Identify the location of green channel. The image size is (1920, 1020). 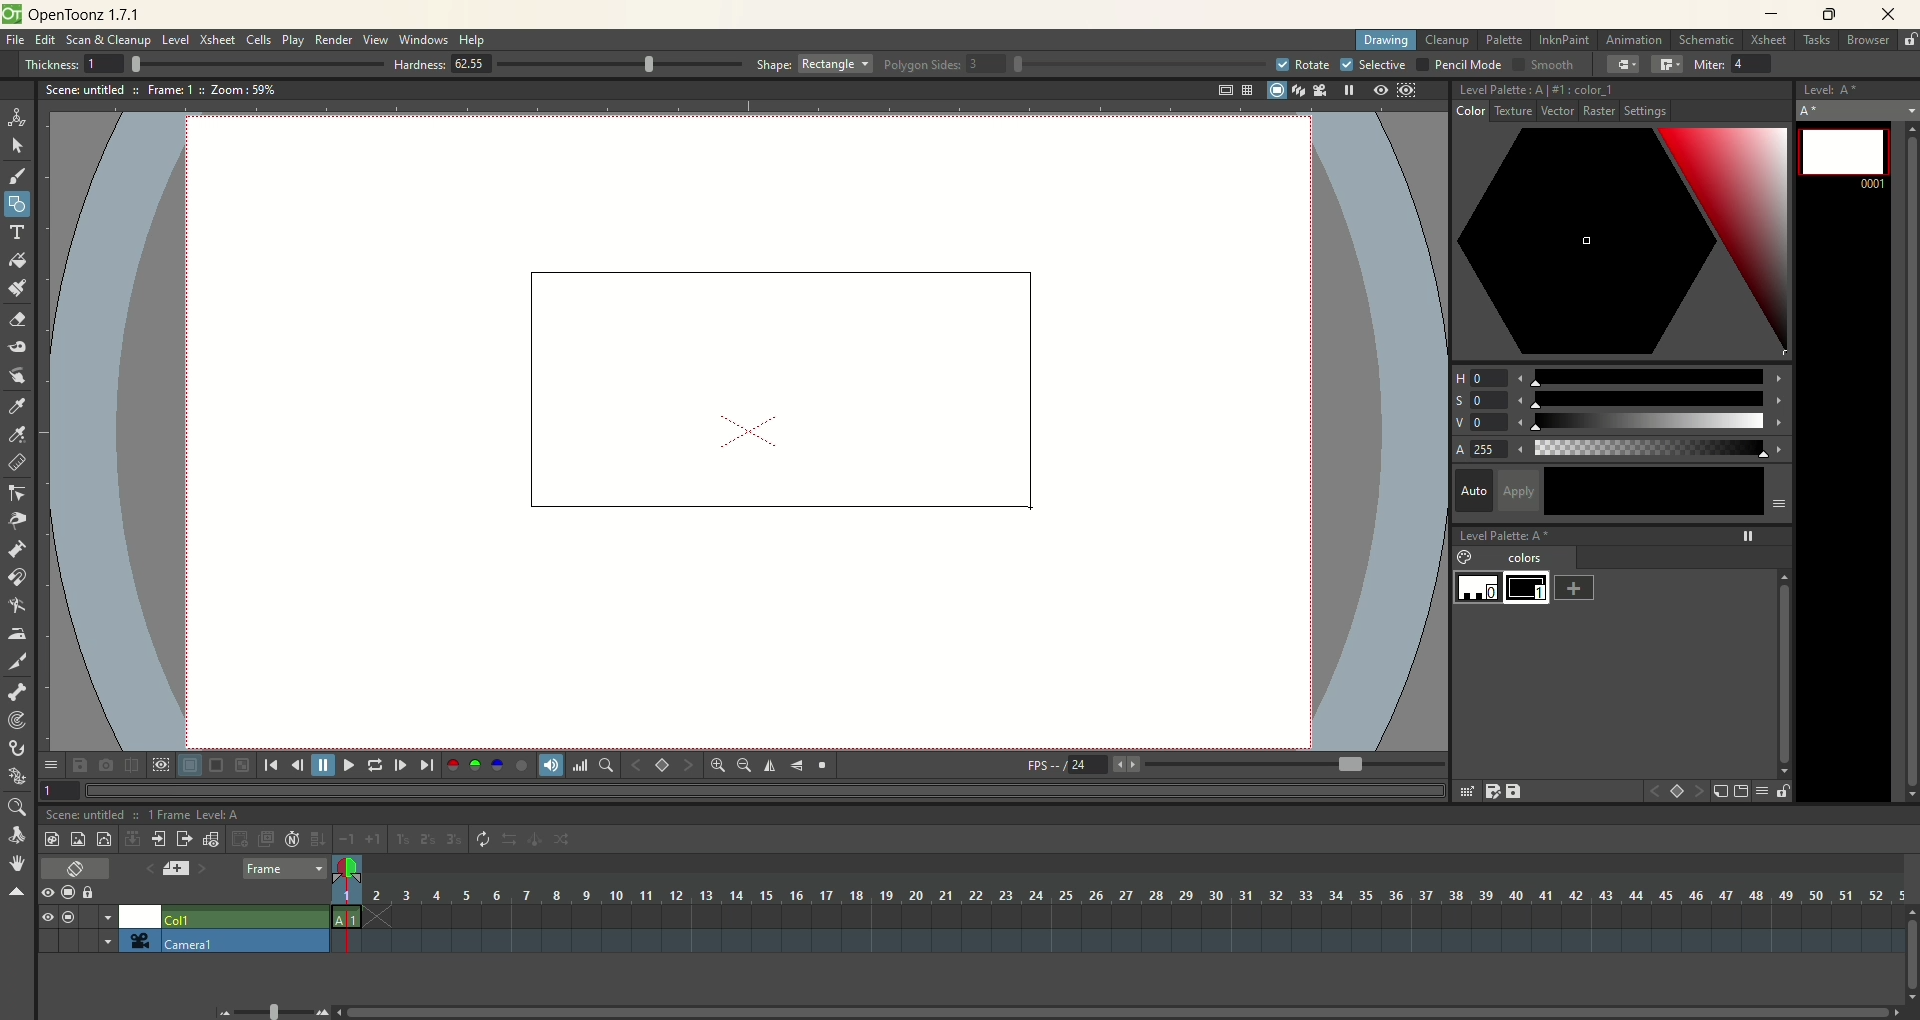
(476, 765).